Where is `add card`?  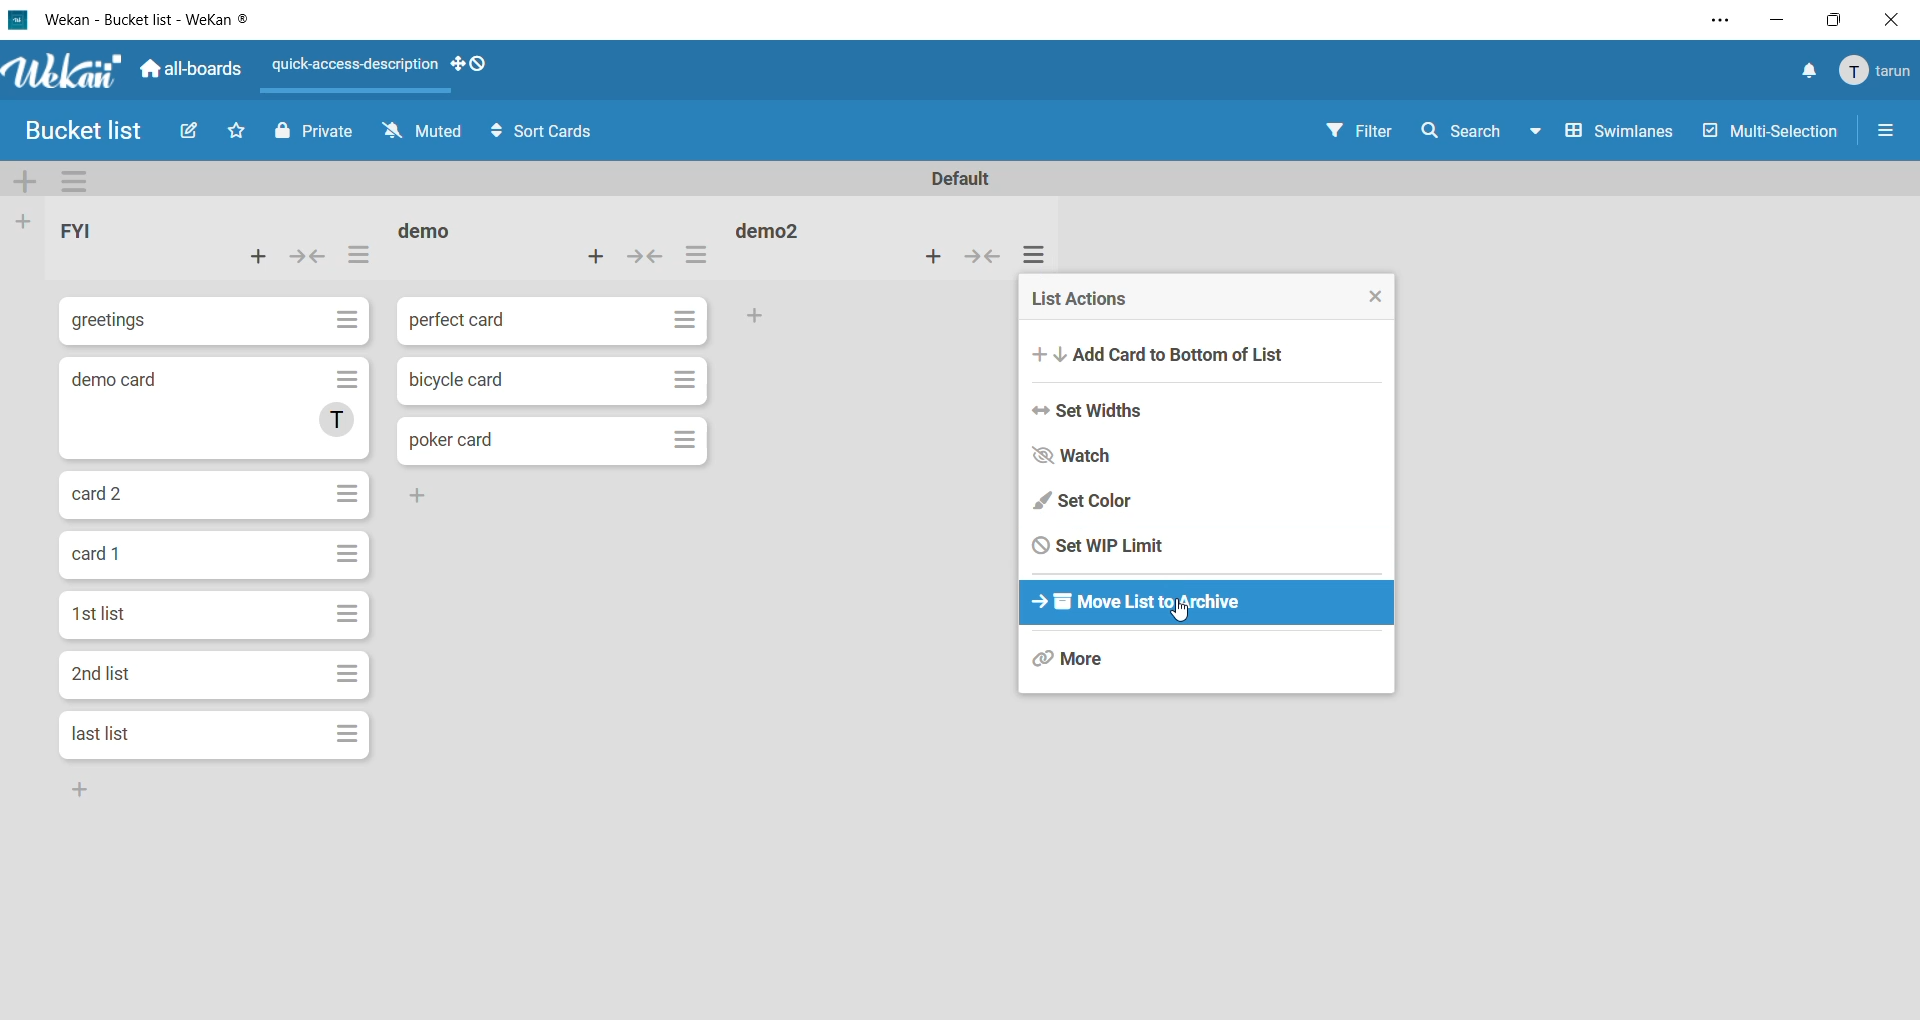 add card is located at coordinates (931, 259).